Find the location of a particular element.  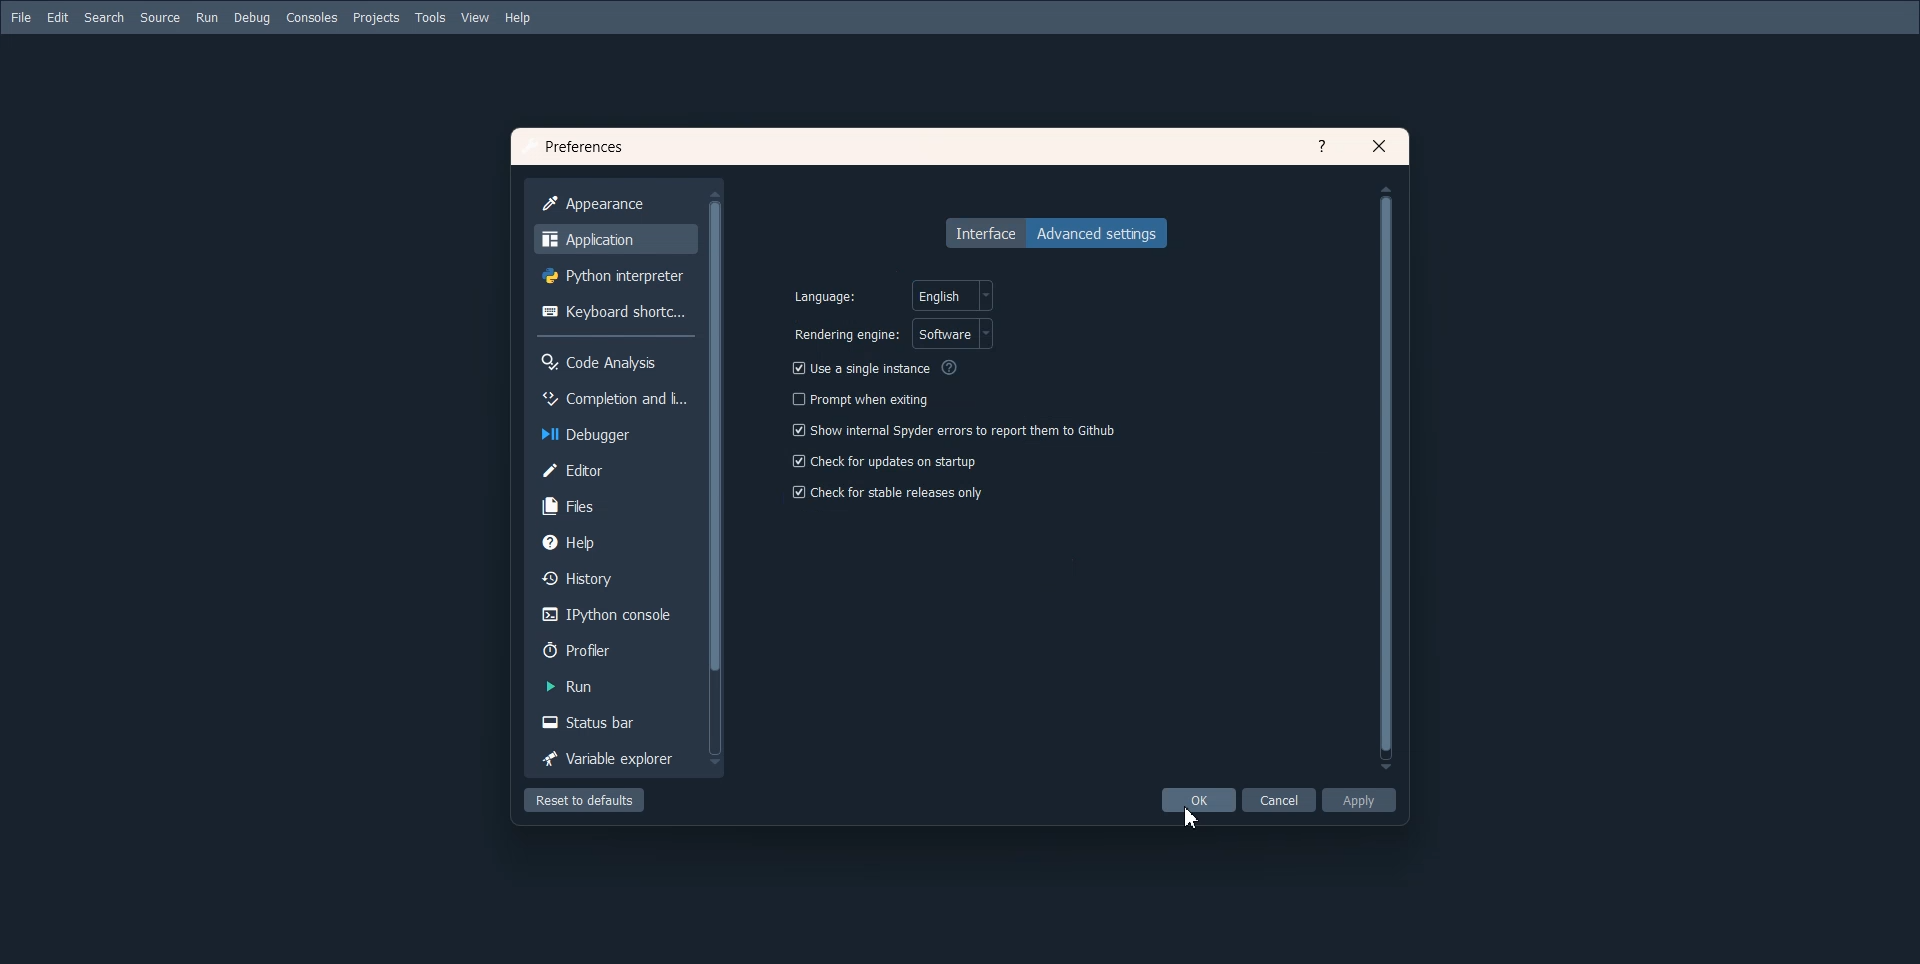

Code Analysis is located at coordinates (613, 360).